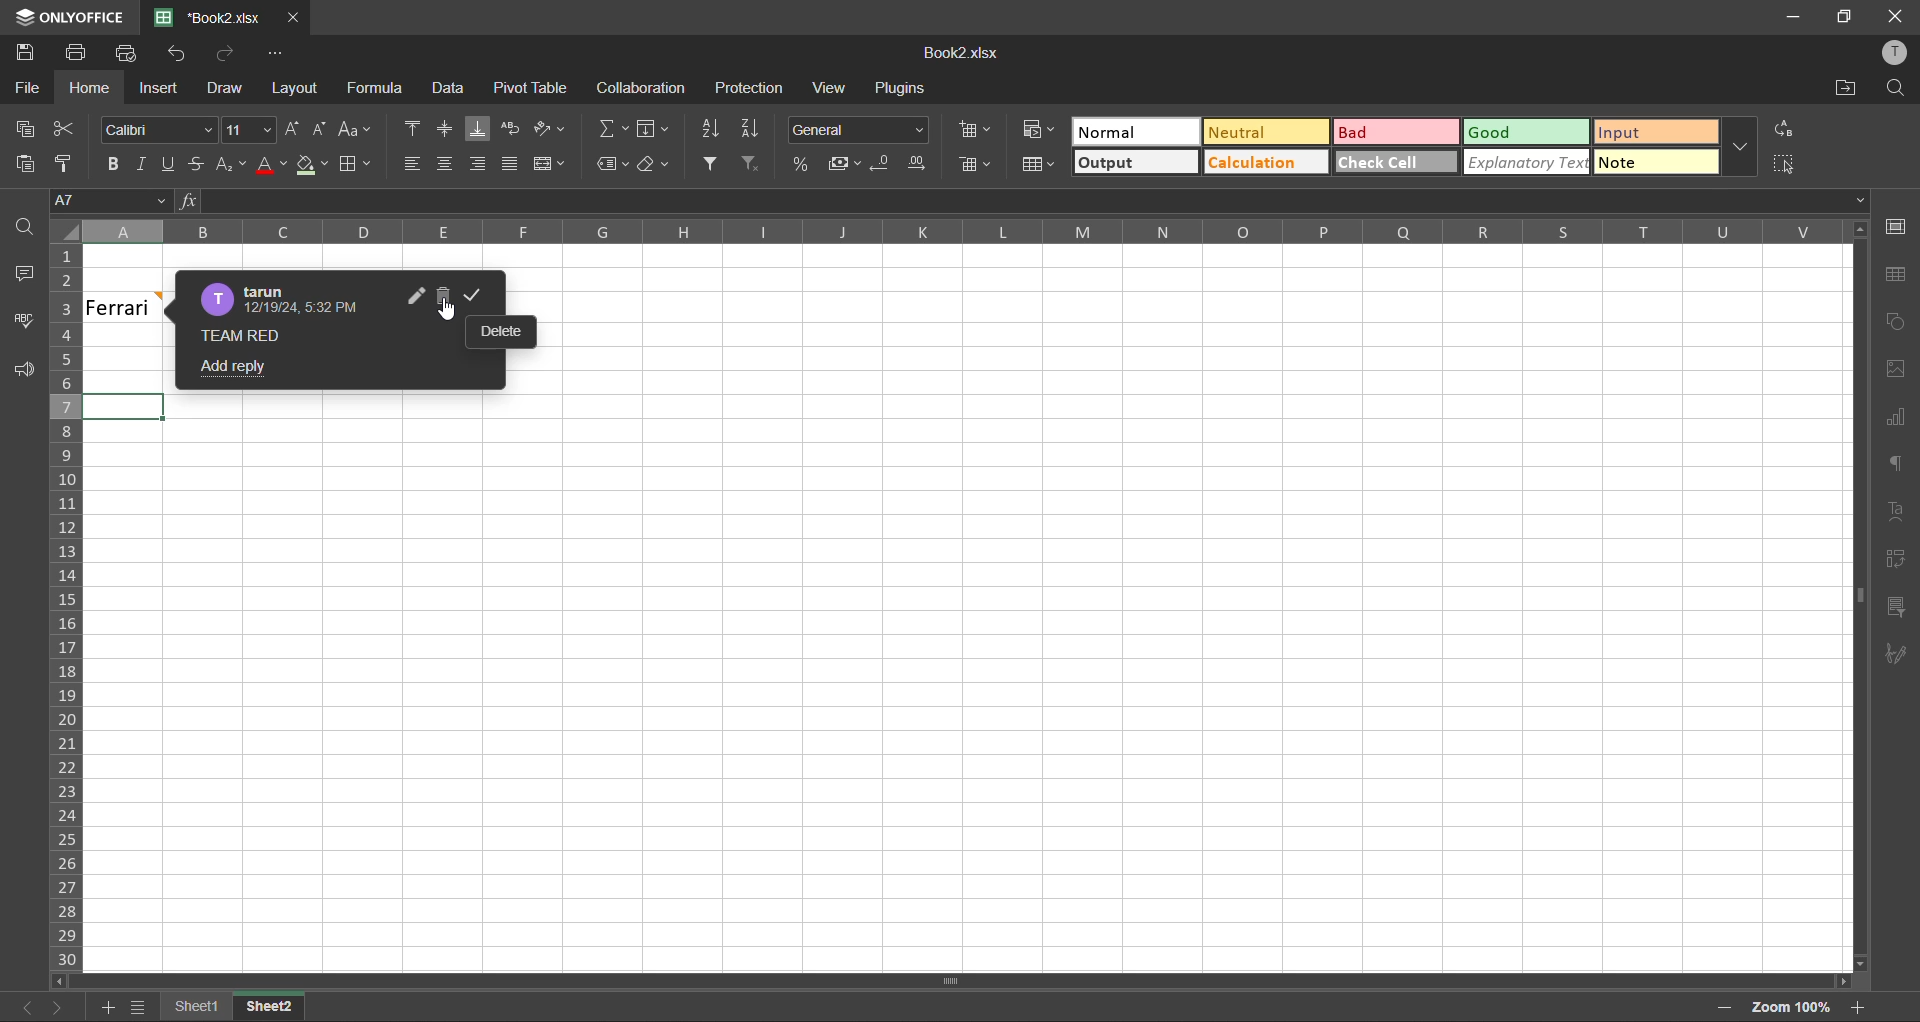 This screenshot has width=1920, height=1022. I want to click on zoom out, so click(1715, 1007).